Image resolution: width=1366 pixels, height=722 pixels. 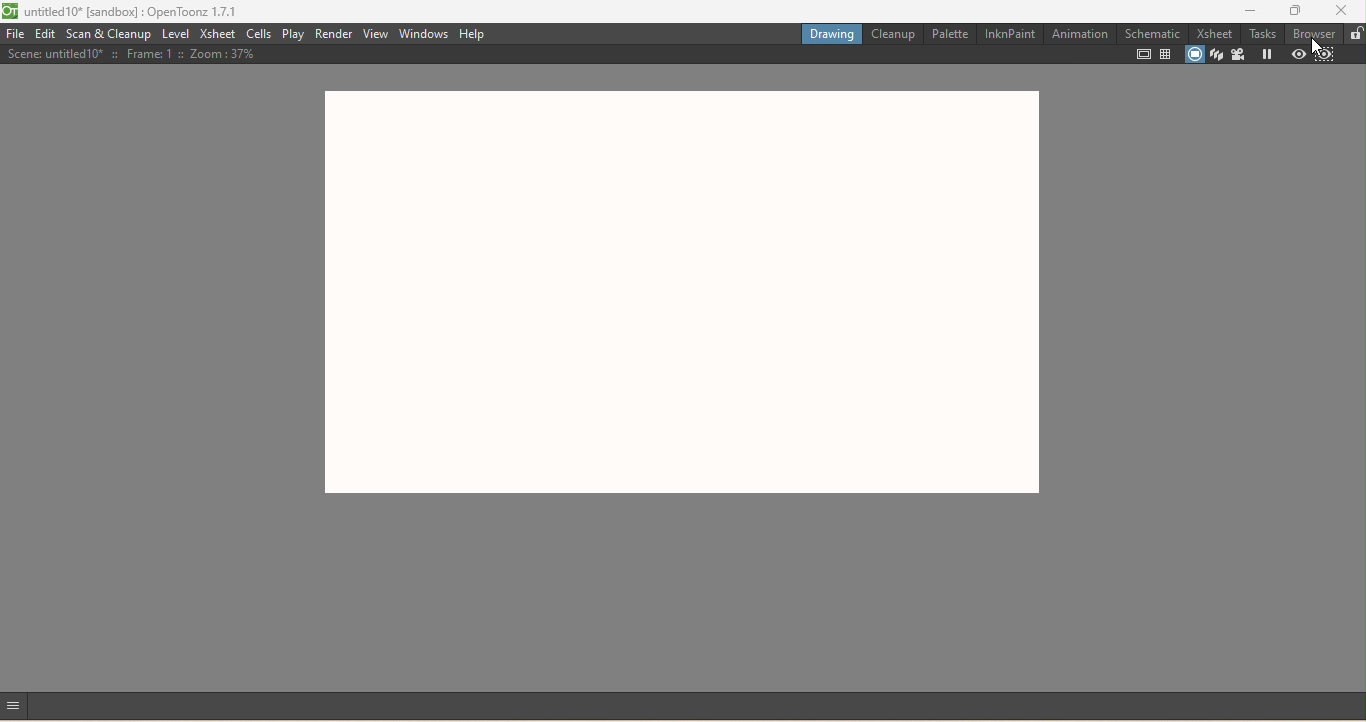 What do you see at coordinates (1241, 54) in the screenshot?
I see `Camera` at bounding box center [1241, 54].